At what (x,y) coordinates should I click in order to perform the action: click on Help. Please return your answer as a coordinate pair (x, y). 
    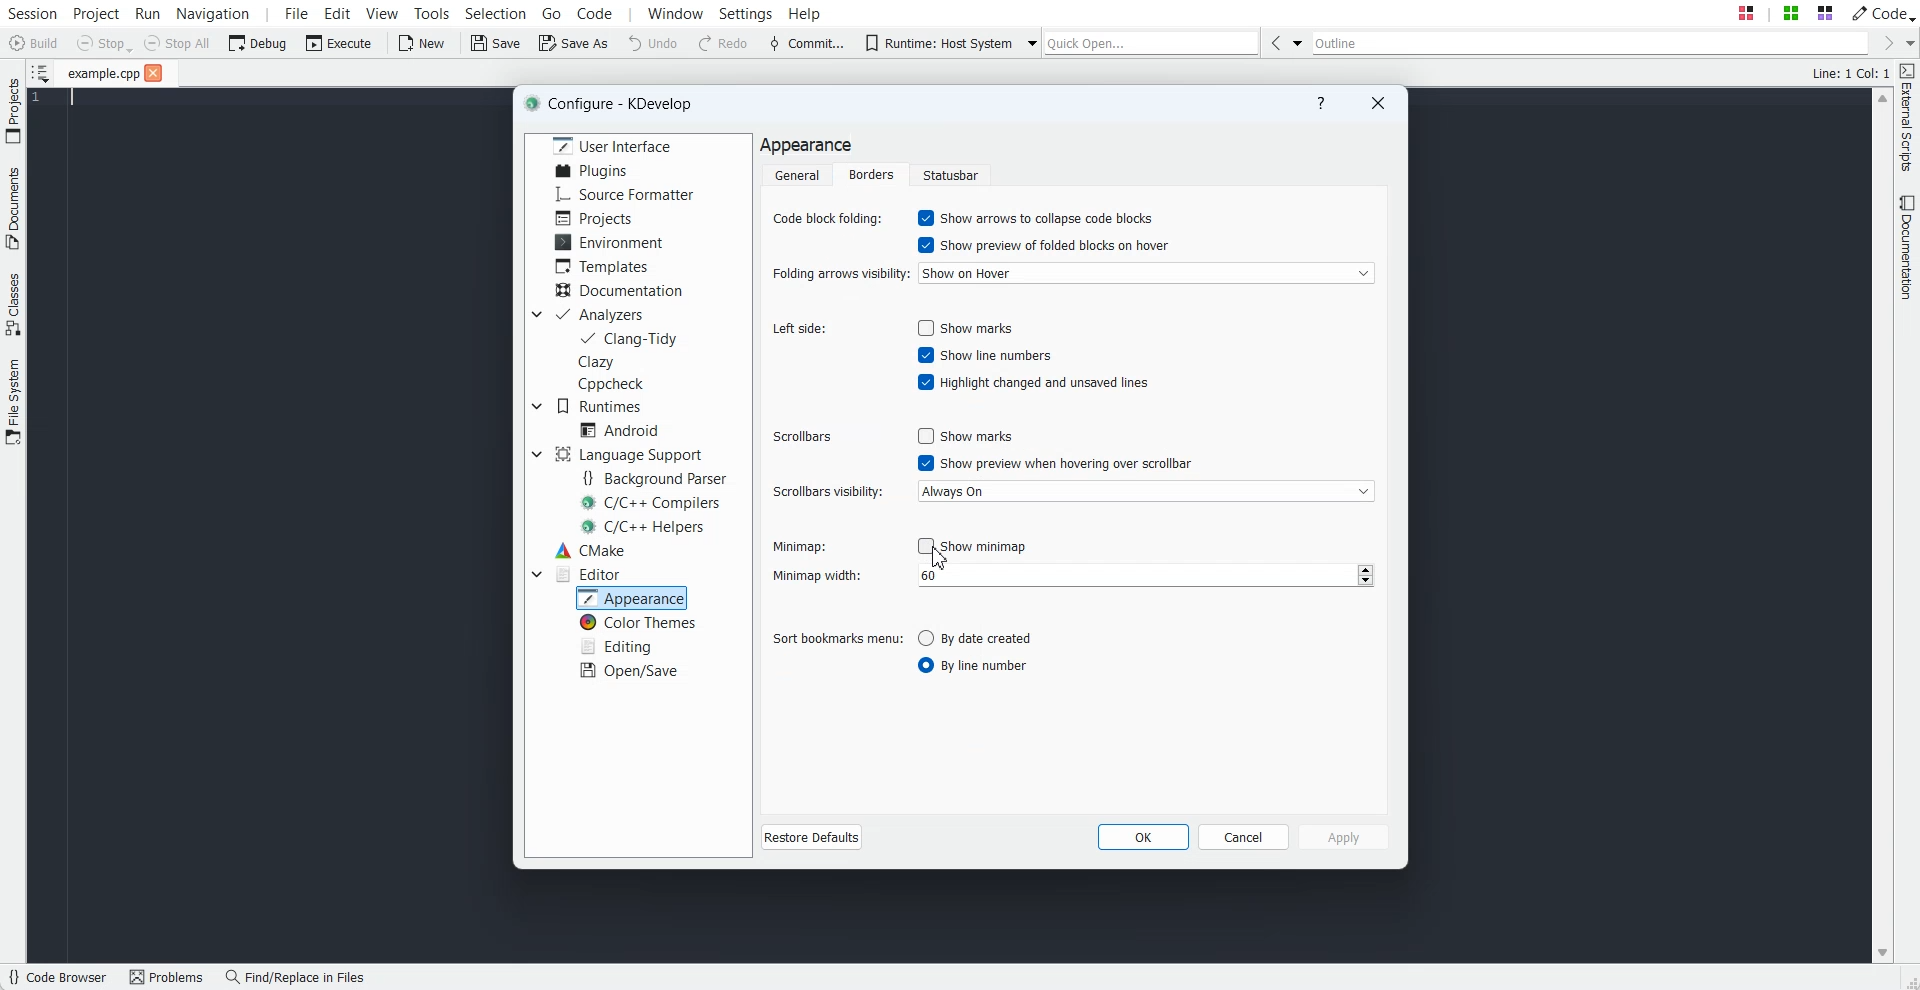
    Looking at the image, I should click on (805, 13).